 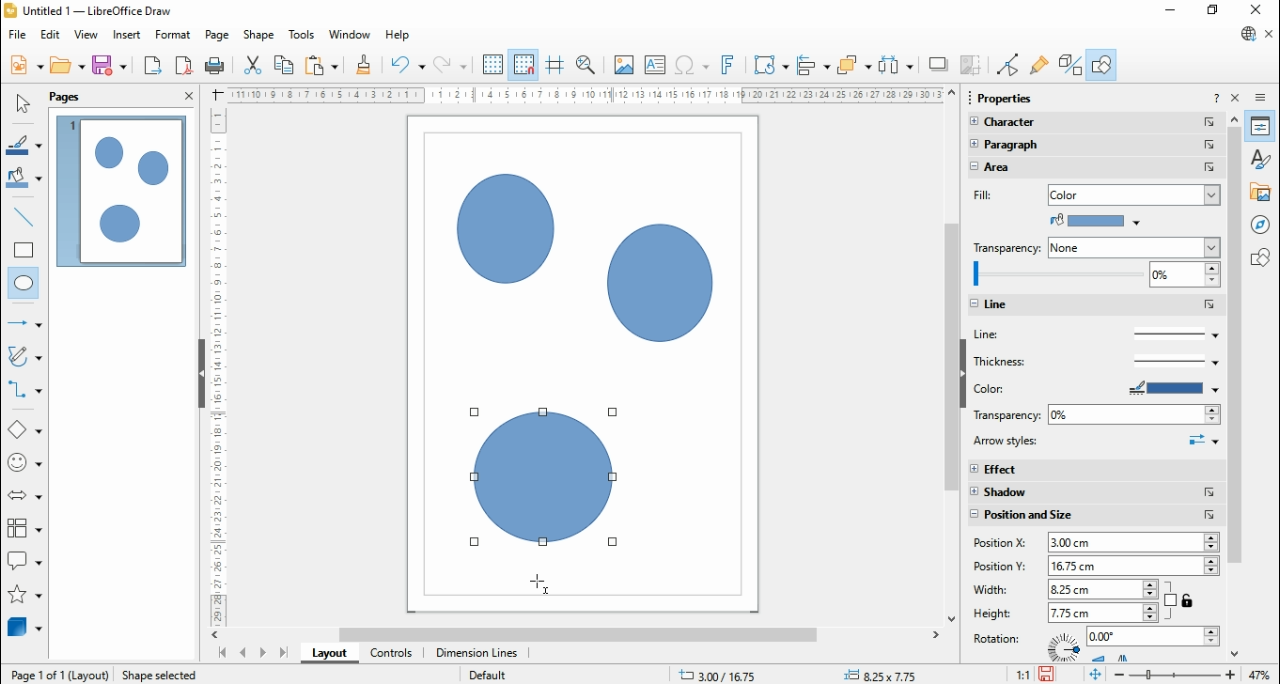 I want to click on pages panel, so click(x=79, y=97).